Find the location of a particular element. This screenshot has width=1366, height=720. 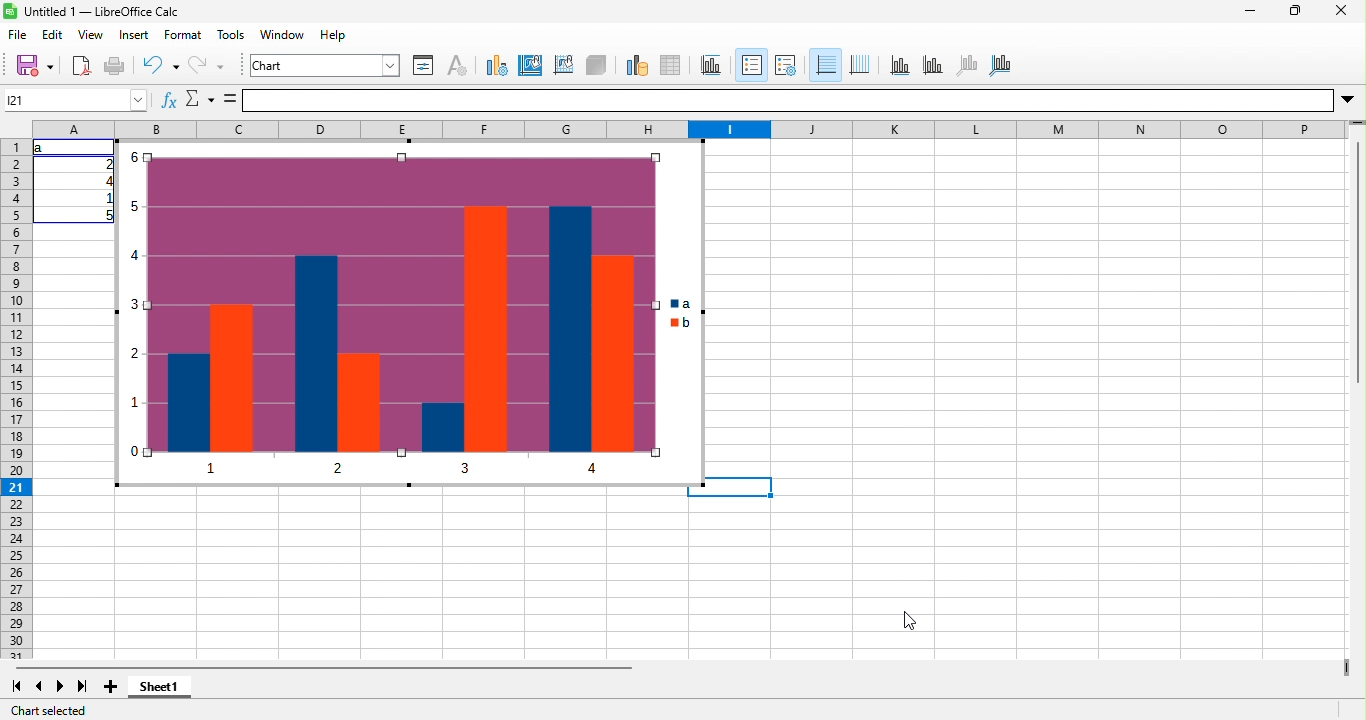

add sheet is located at coordinates (111, 686).